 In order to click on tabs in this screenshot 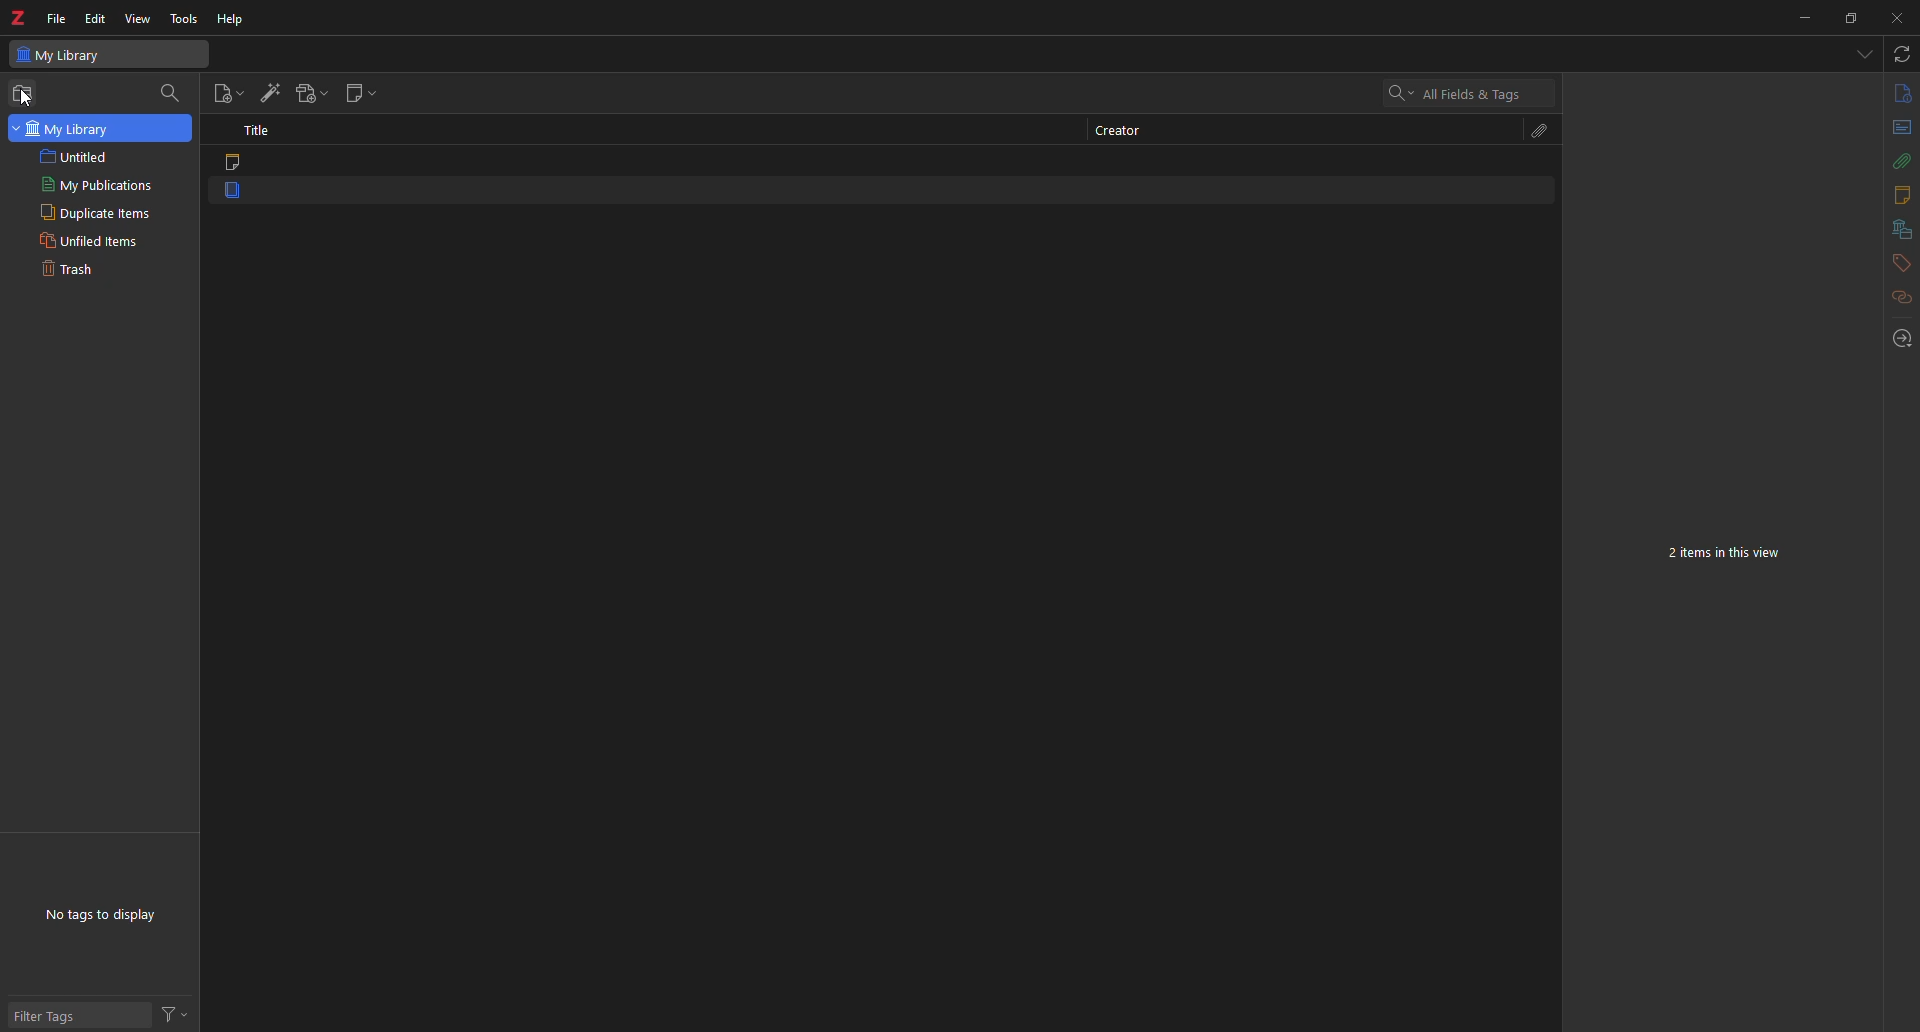, I will do `click(1863, 55)`.